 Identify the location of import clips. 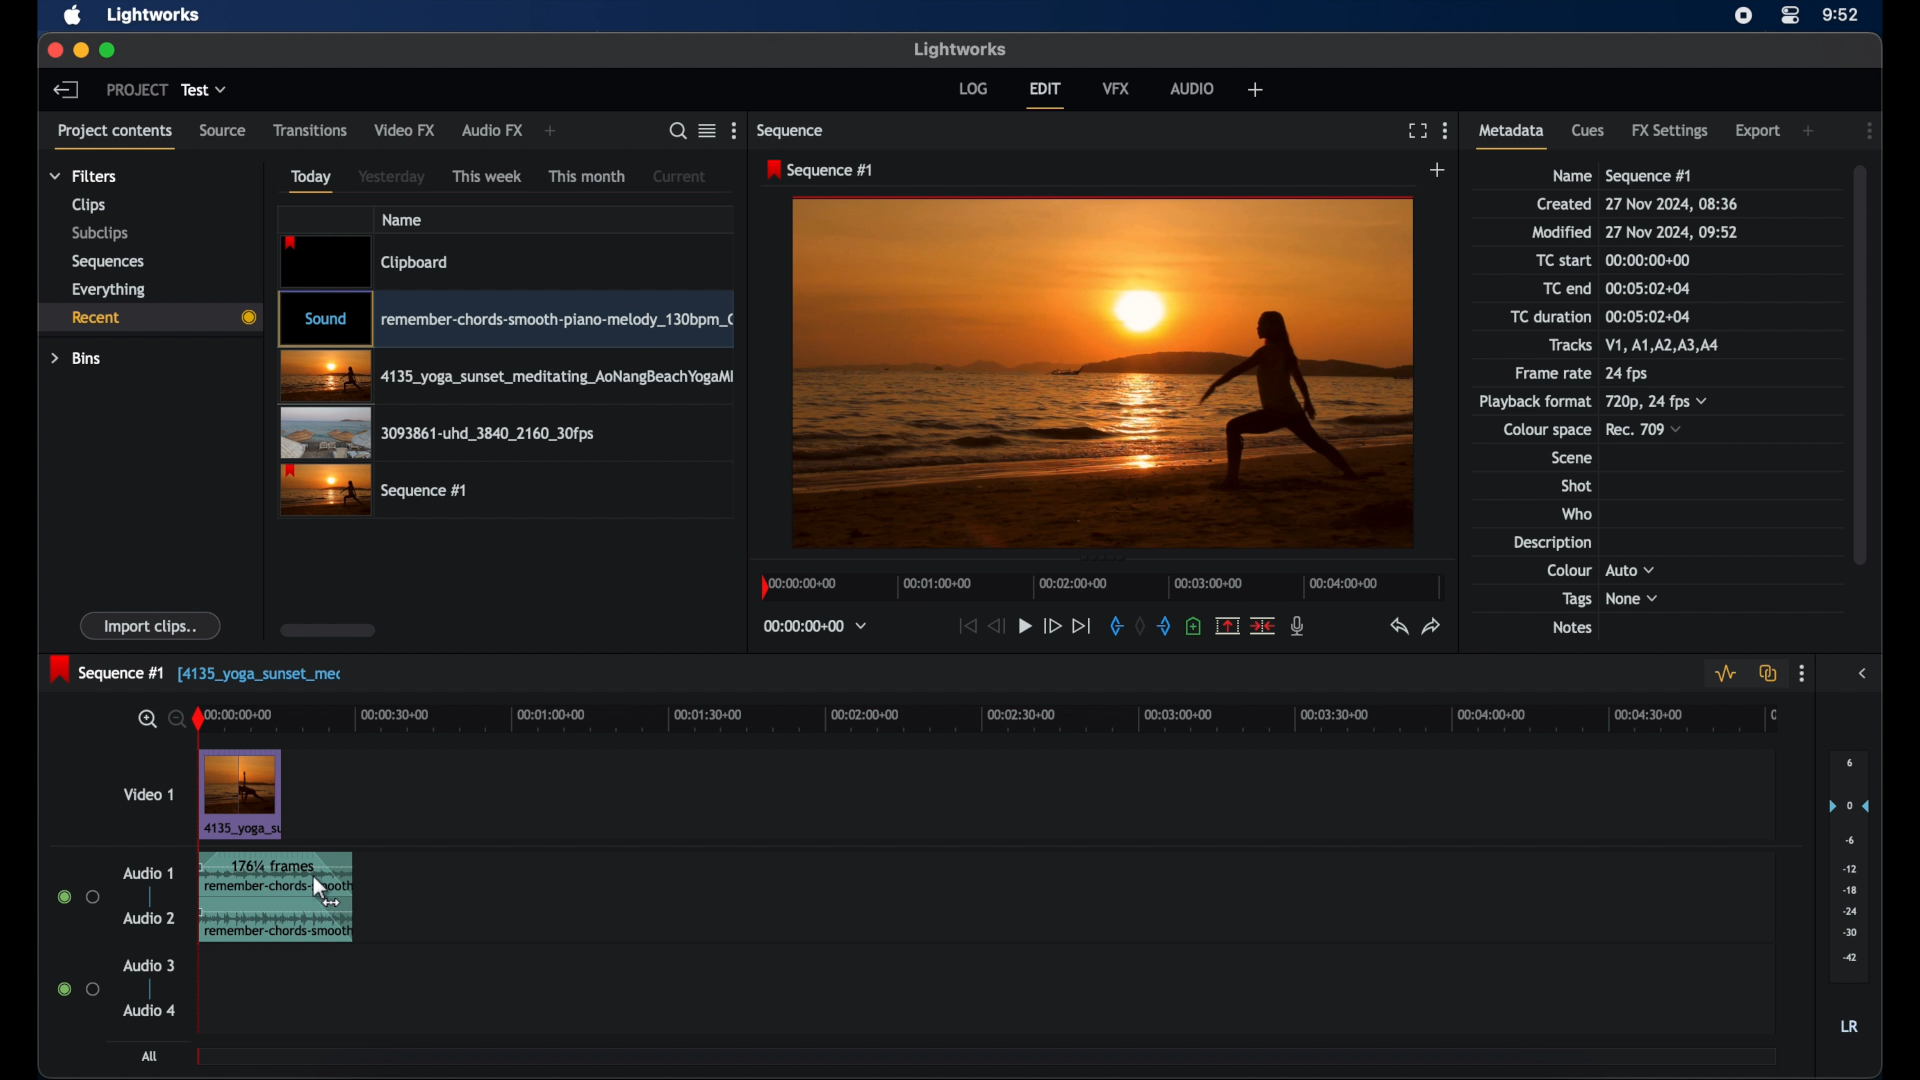
(151, 625).